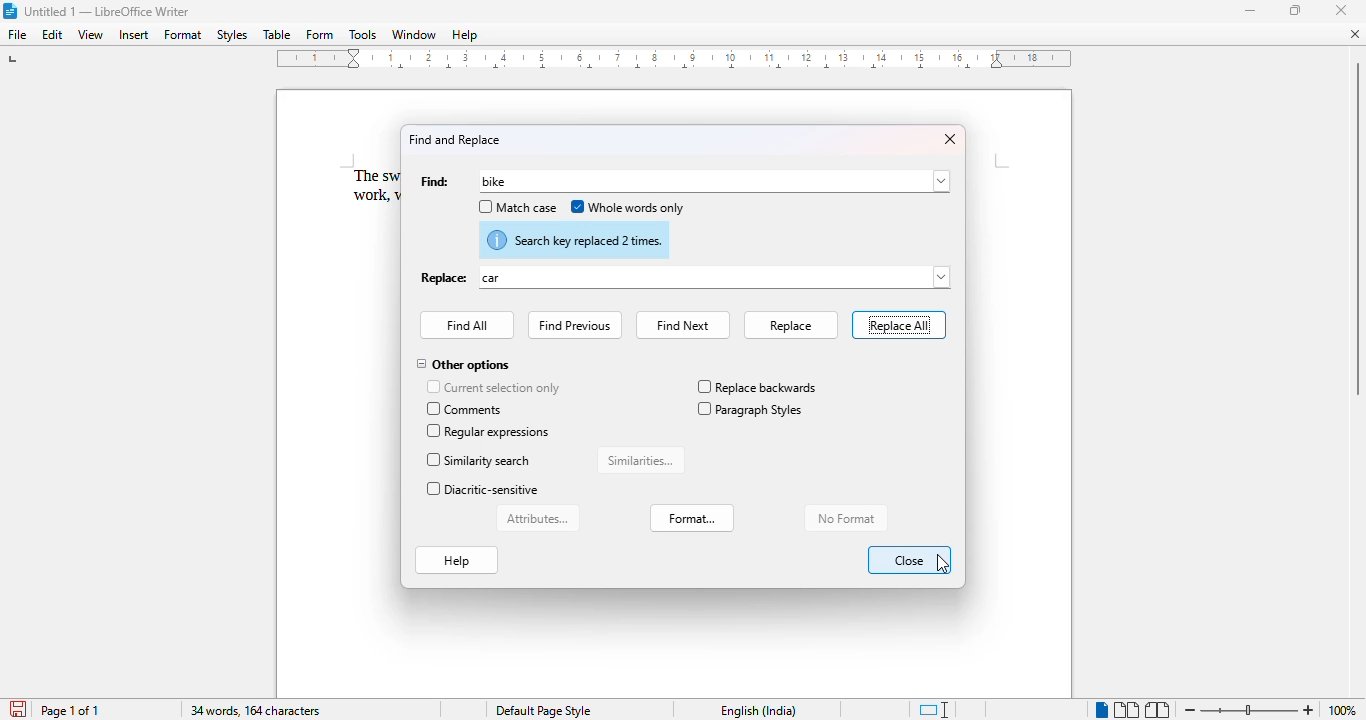 The height and width of the screenshot is (720, 1366). I want to click on Untitled 1 -- LibreOffice Writer, so click(108, 13).